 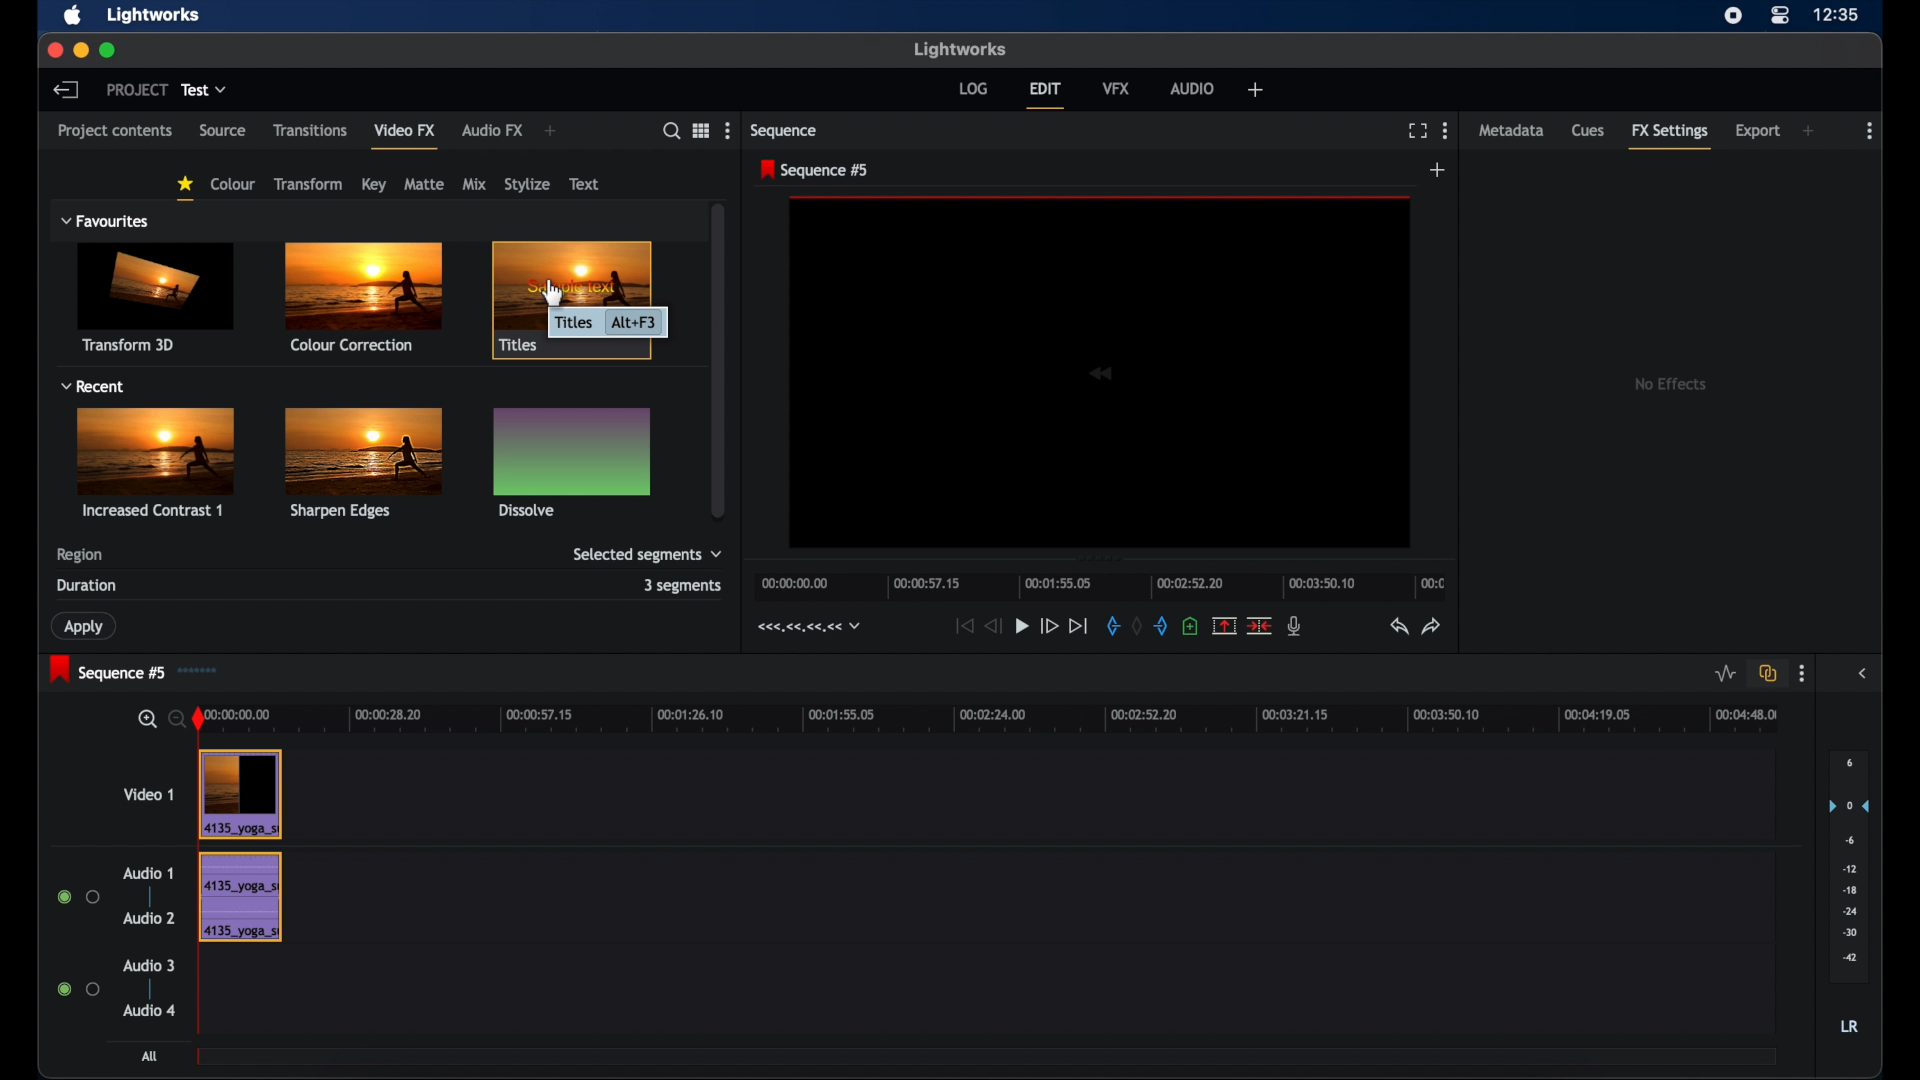 I want to click on favorites, so click(x=106, y=221).